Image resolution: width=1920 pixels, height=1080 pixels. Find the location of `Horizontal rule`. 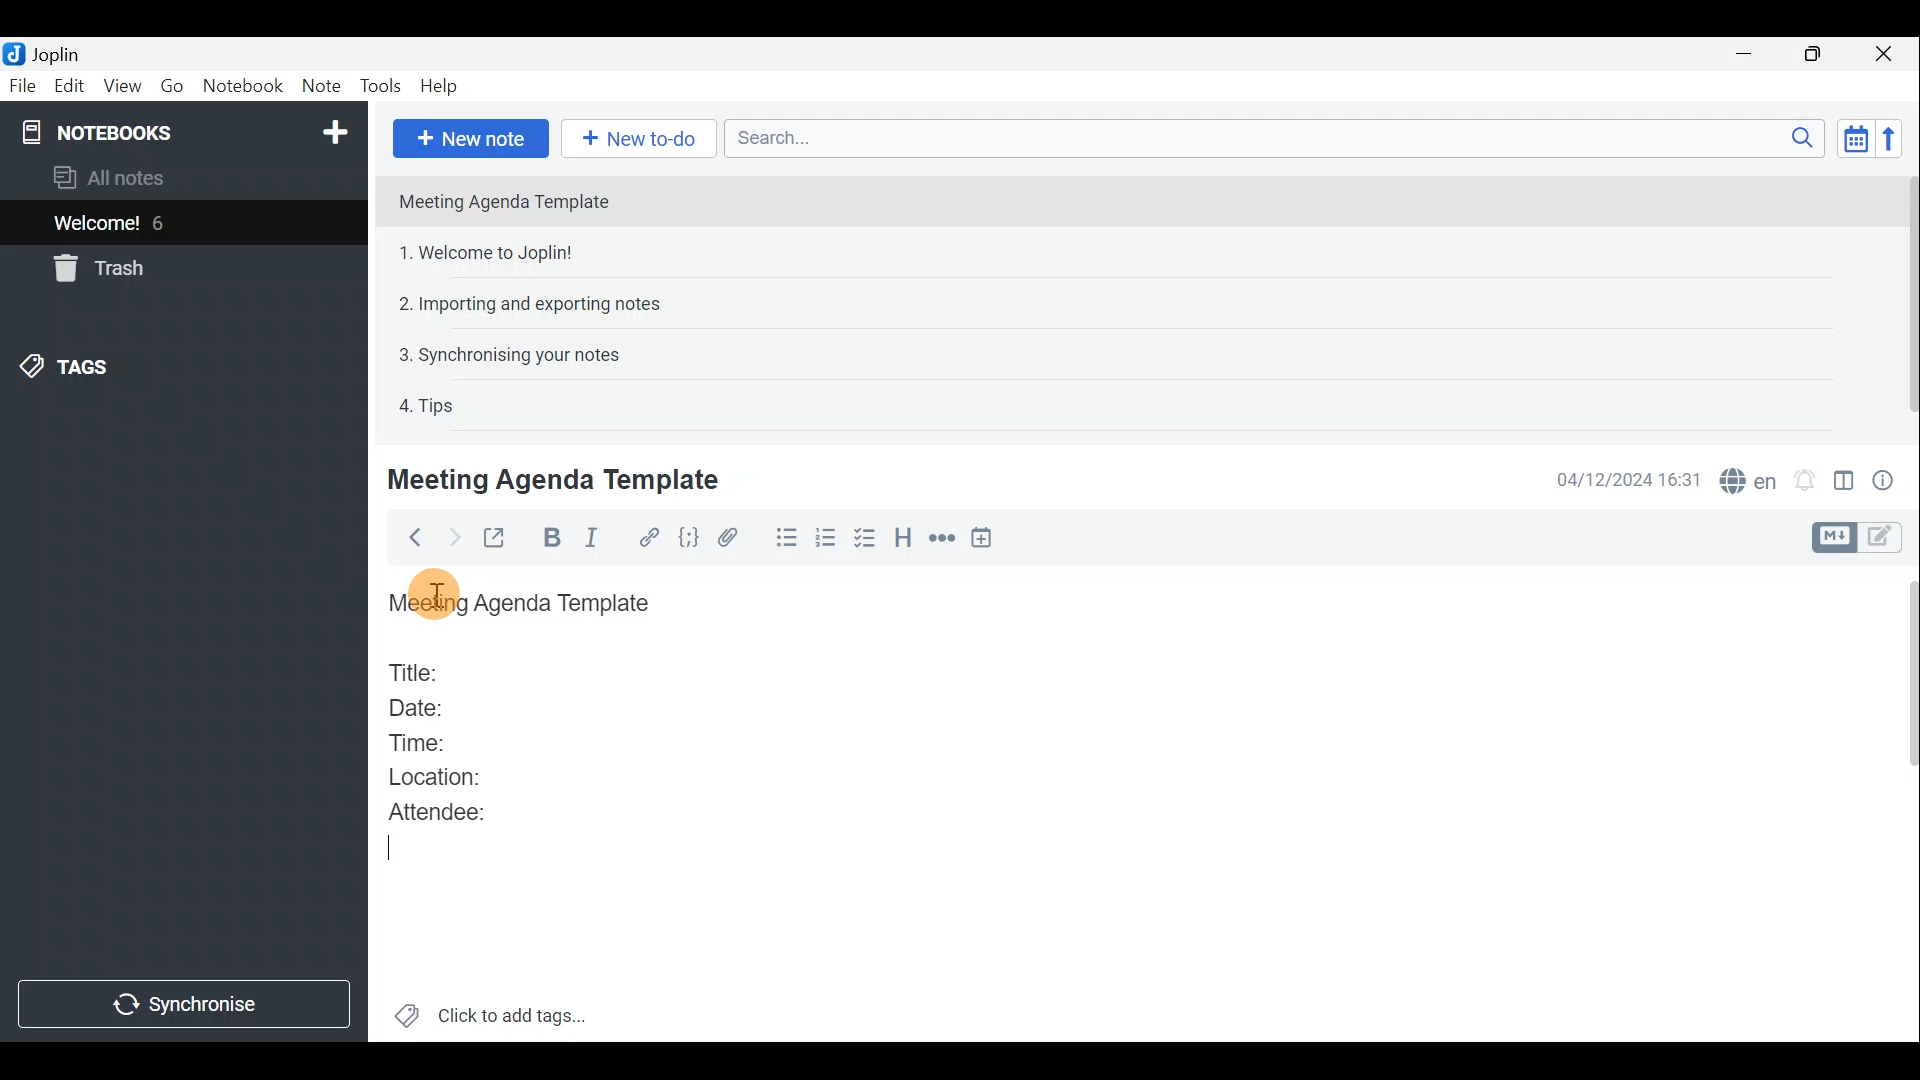

Horizontal rule is located at coordinates (944, 540).